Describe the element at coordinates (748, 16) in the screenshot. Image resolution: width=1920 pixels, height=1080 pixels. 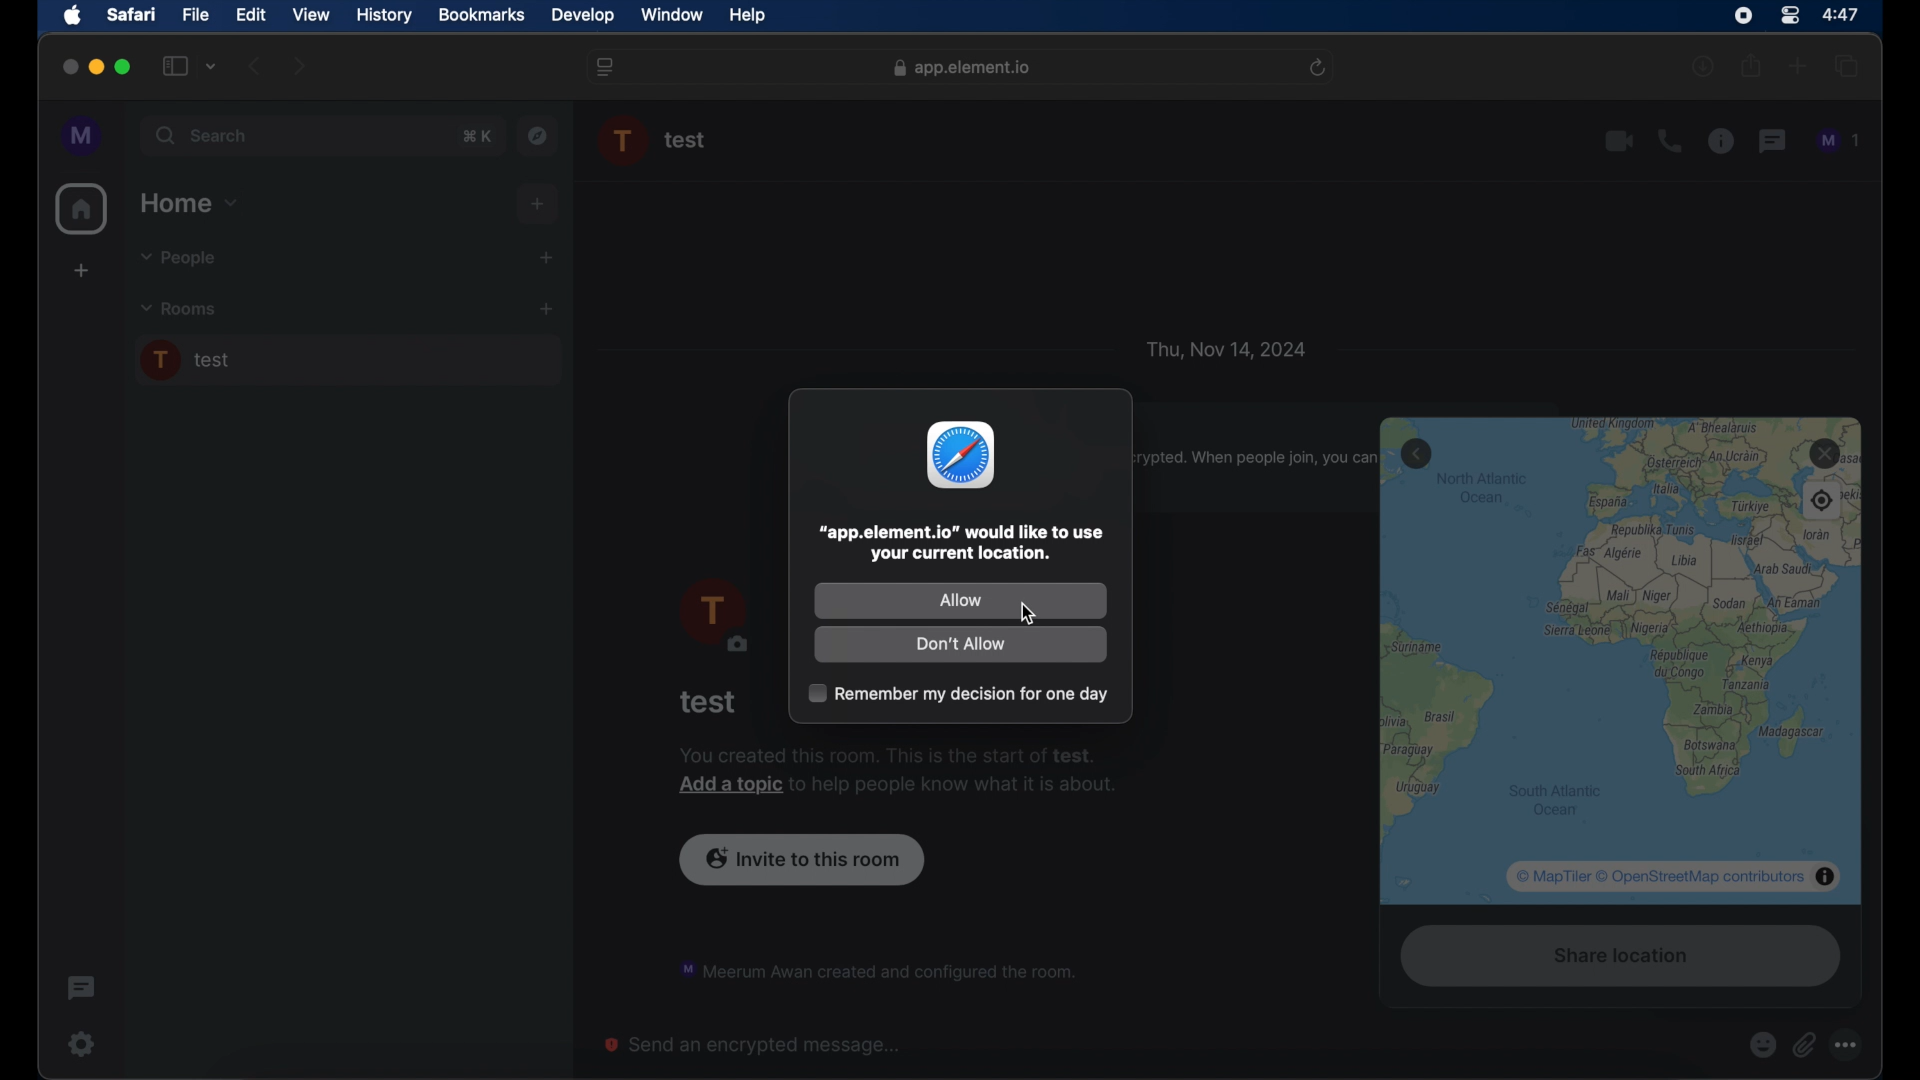
I see `help` at that location.